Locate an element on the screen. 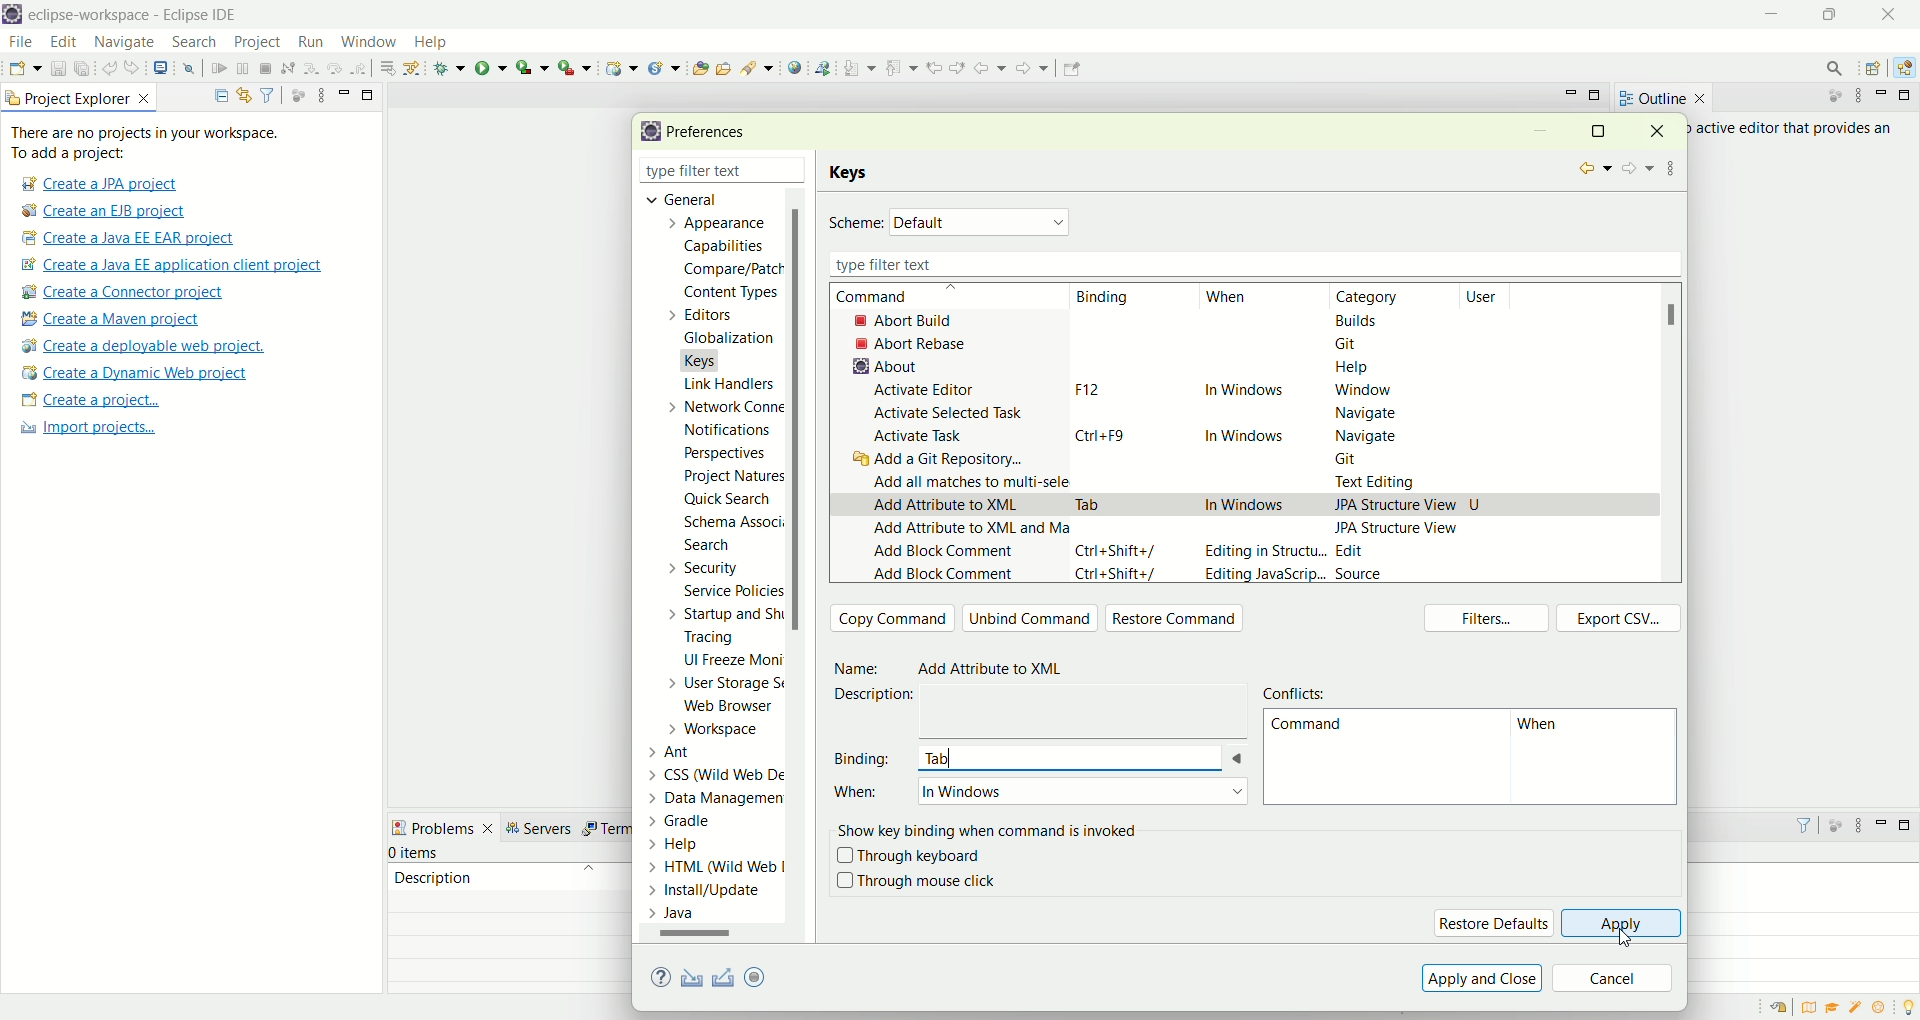  in windows is located at coordinates (1244, 393).